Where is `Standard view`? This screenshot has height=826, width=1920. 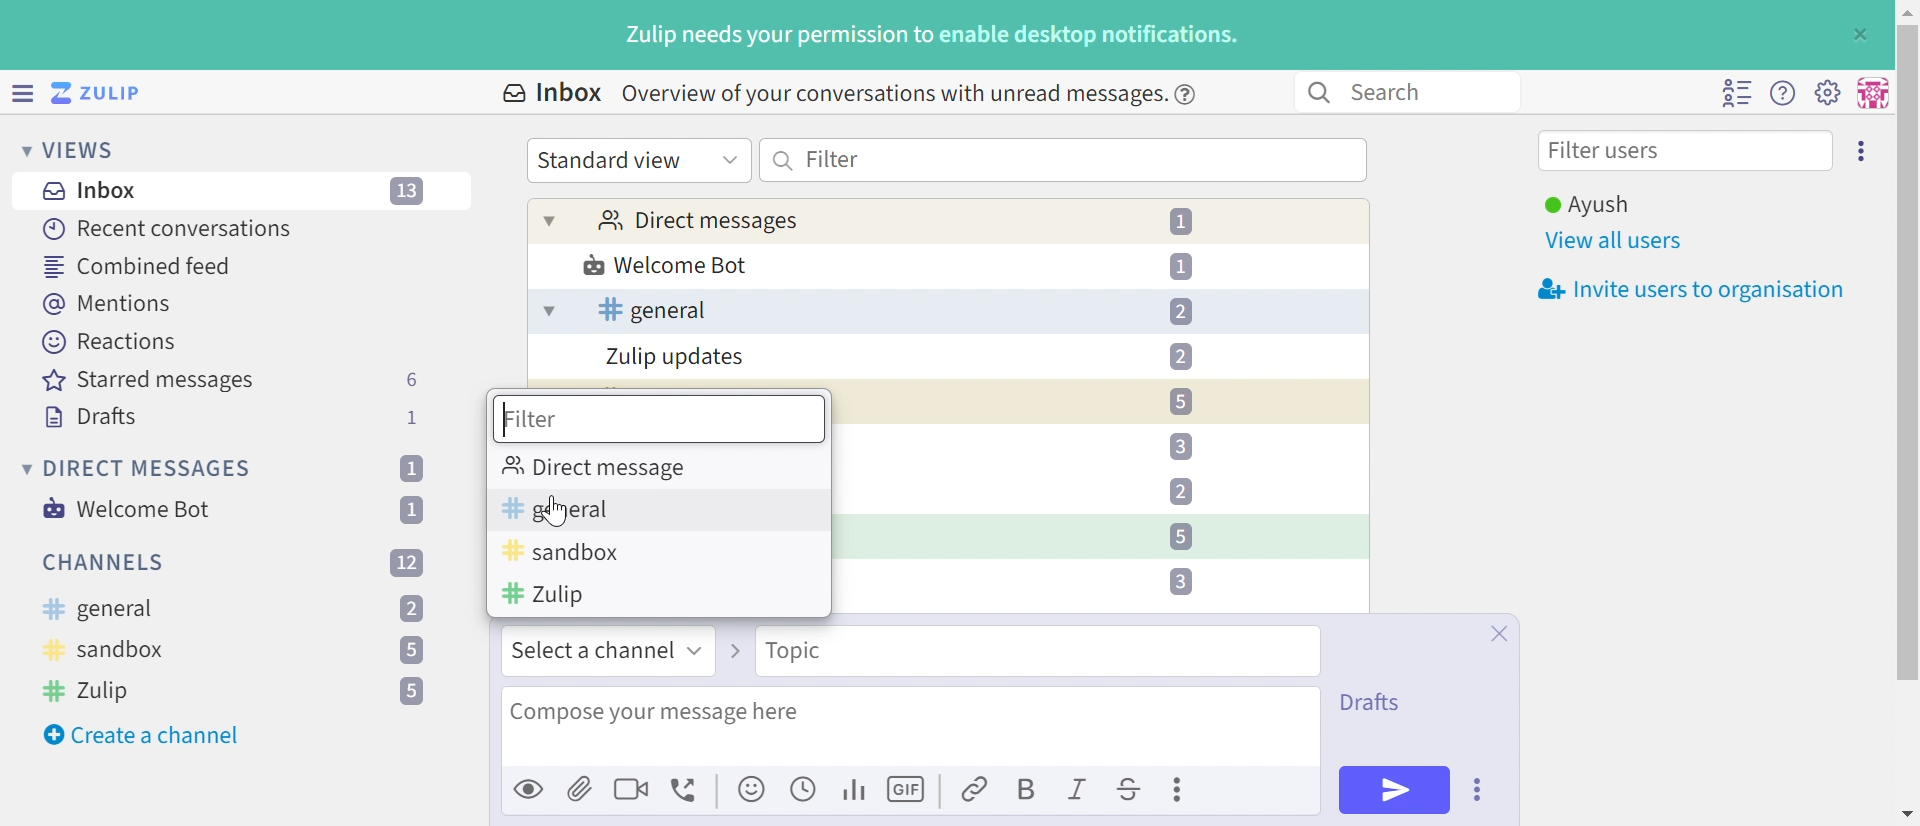
Standard view is located at coordinates (613, 160).